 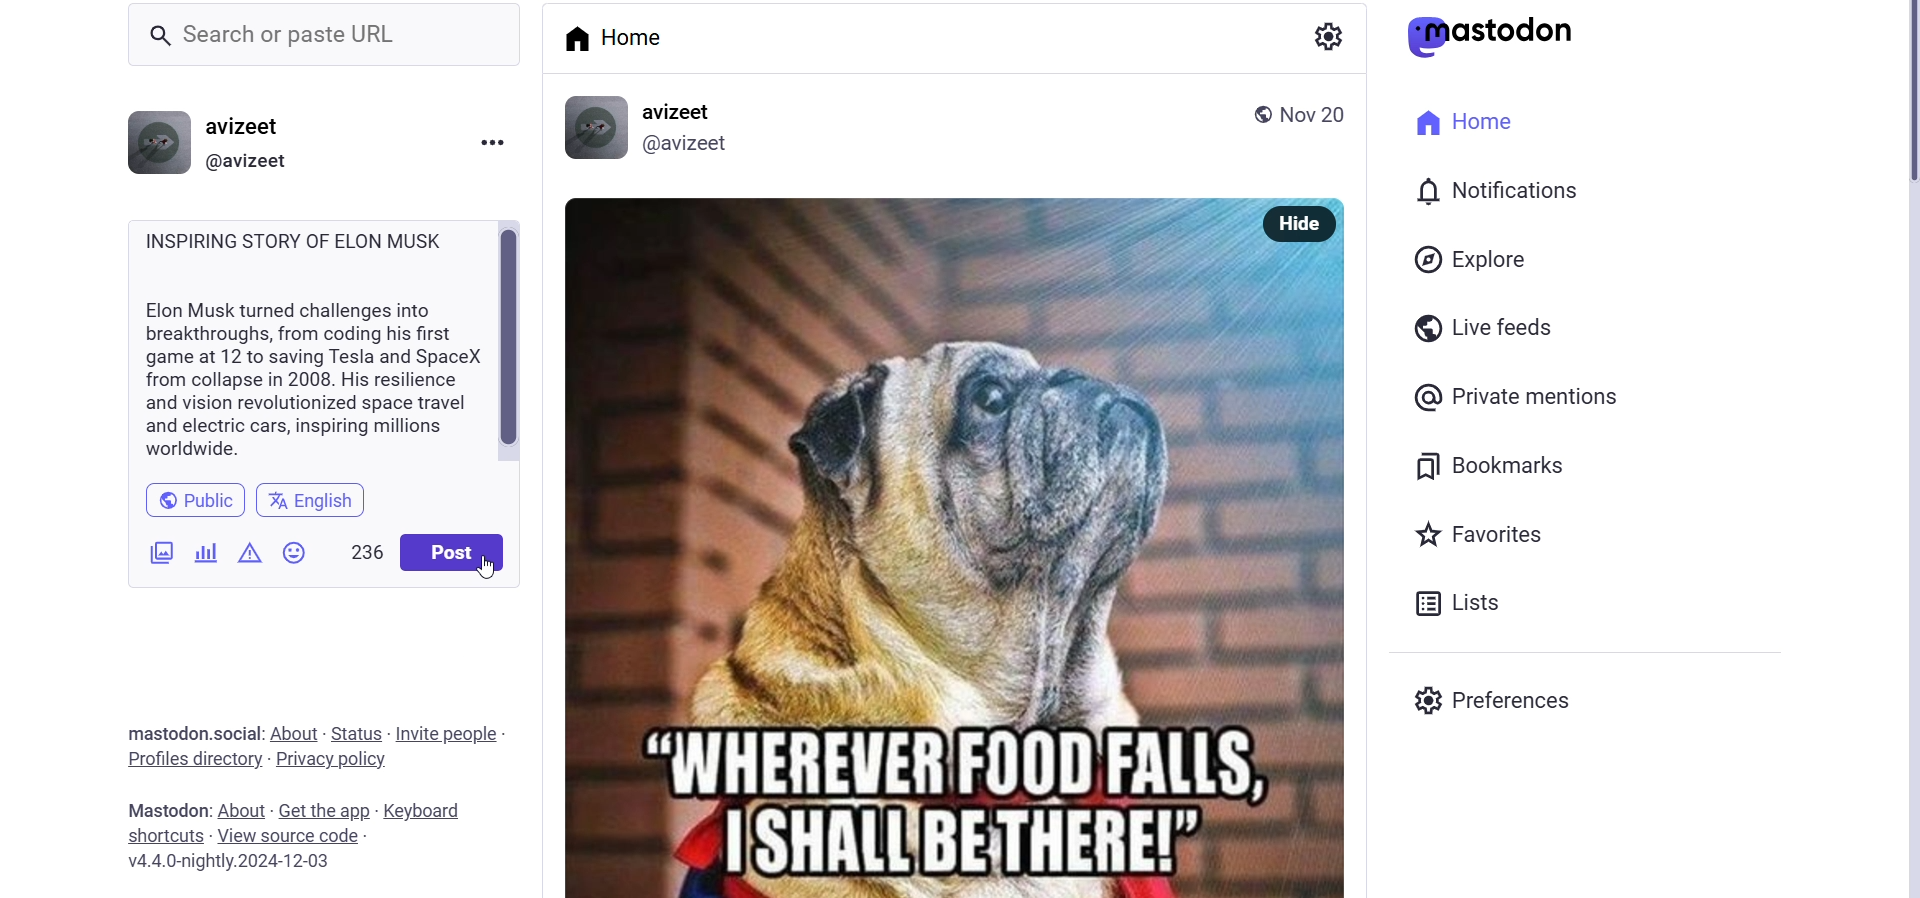 What do you see at coordinates (621, 44) in the screenshot?
I see `home tab` at bounding box center [621, 44].